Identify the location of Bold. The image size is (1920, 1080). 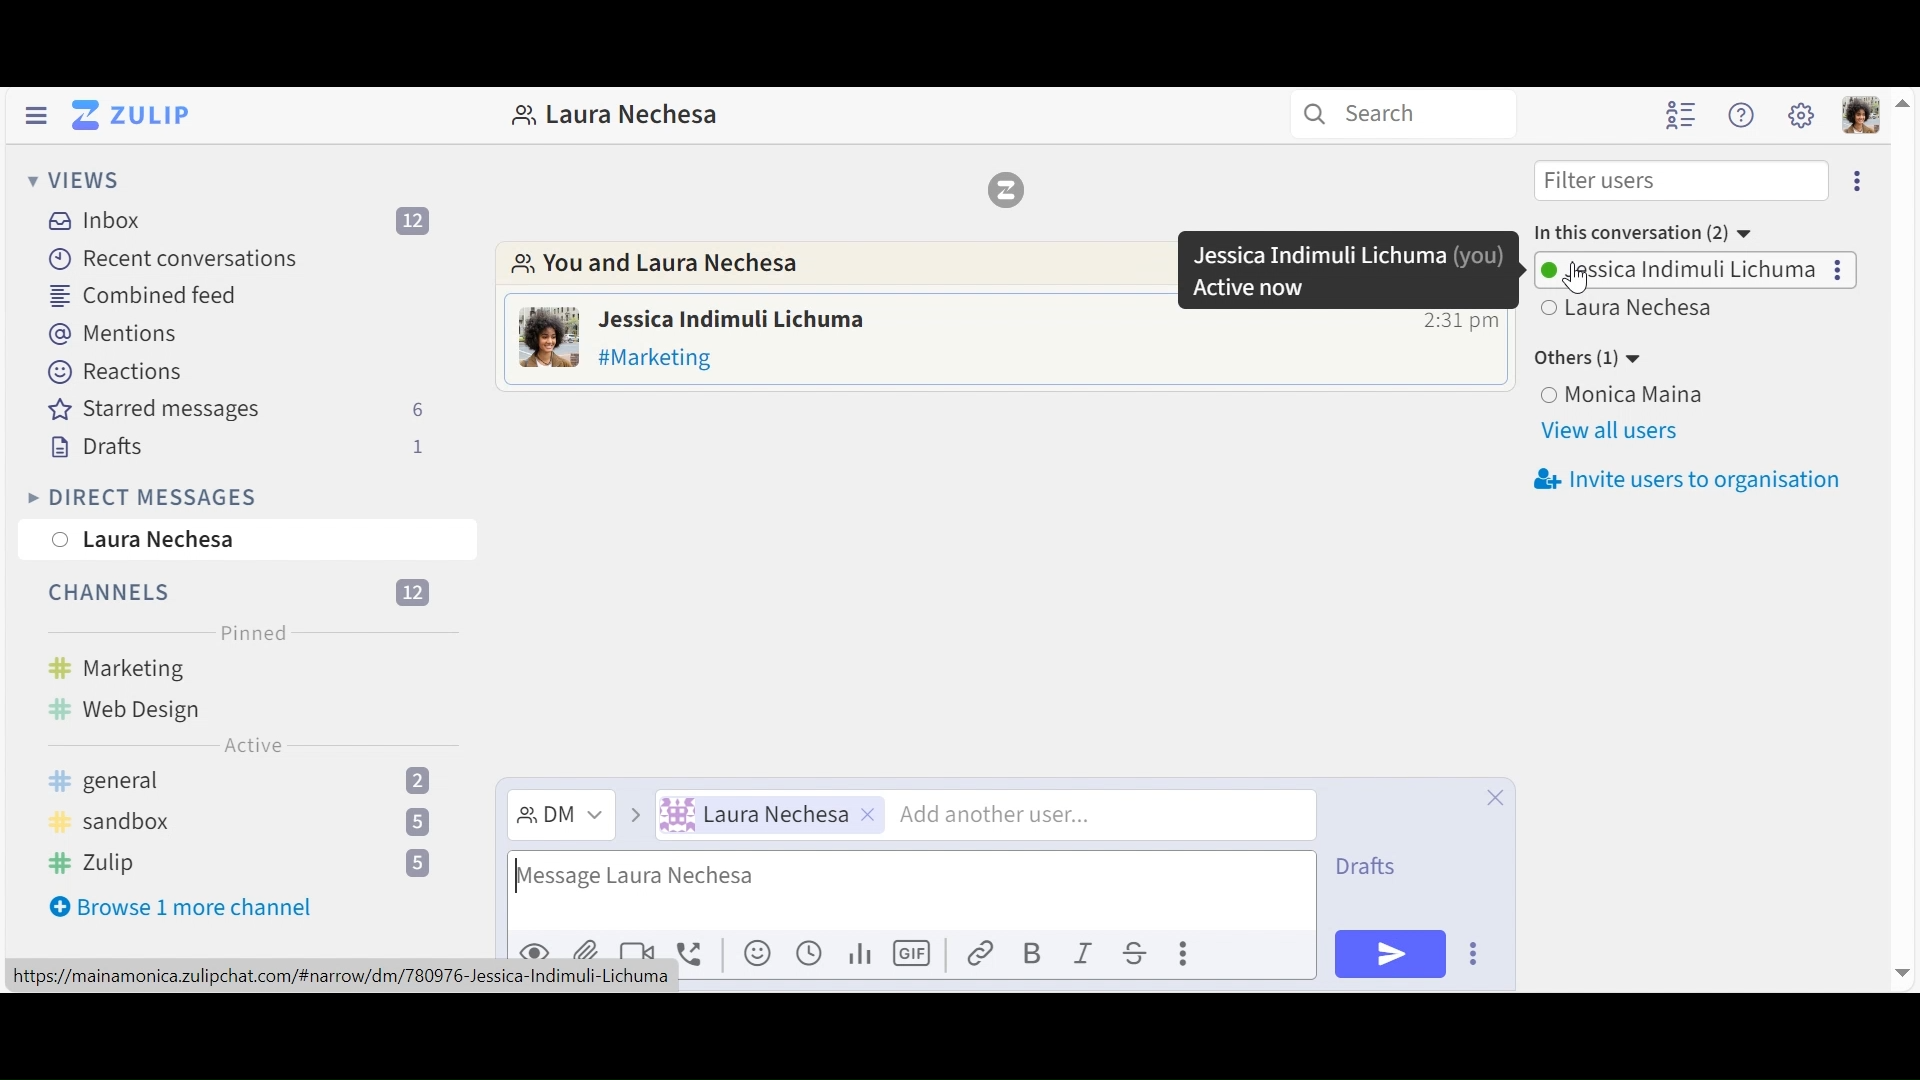
(1035, 954).